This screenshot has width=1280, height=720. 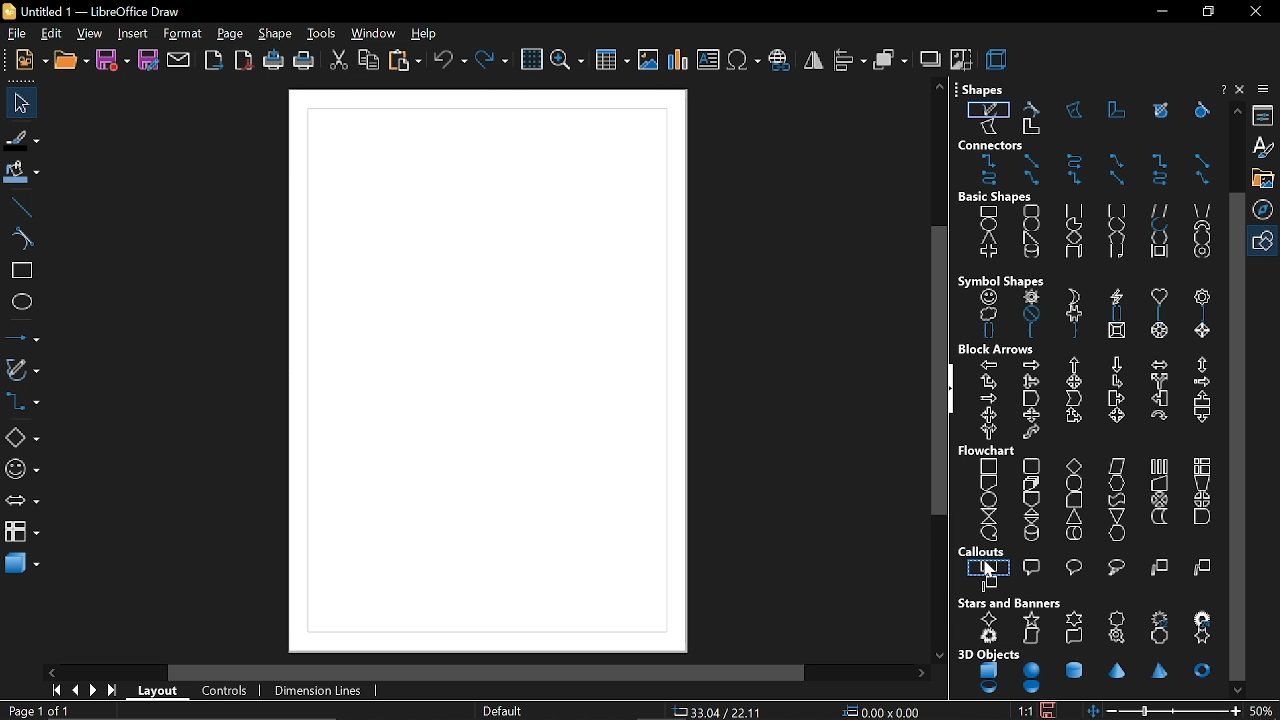 What do you see at coordinates (1073, 669) in the screenshot?
I see `cylinder` at bounding box center [1073, 669].